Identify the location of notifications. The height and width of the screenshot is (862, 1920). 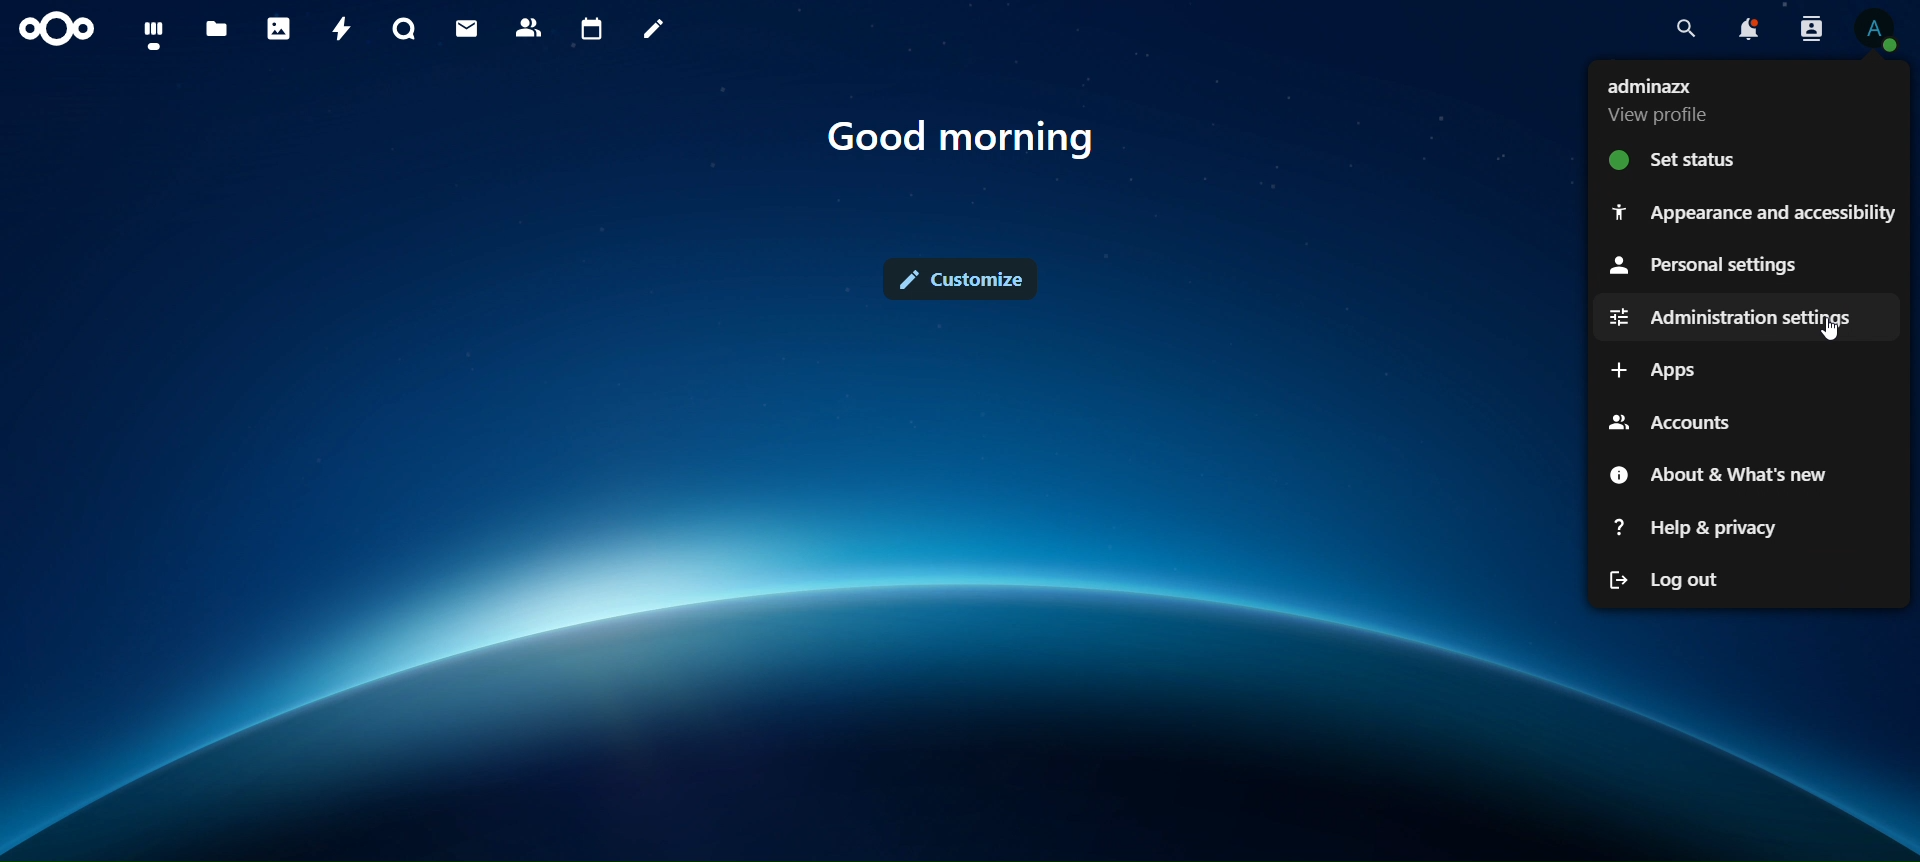
(1742, 30).